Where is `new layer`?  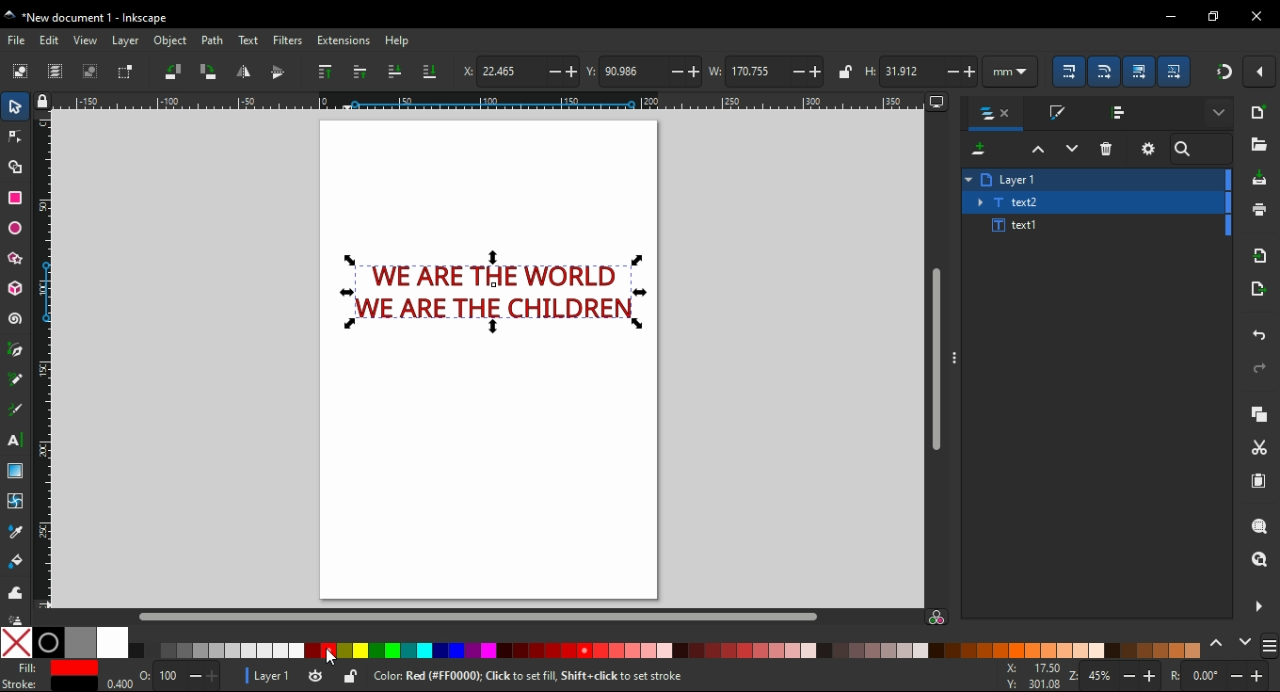 new layer is located at coordinates (978, 149).